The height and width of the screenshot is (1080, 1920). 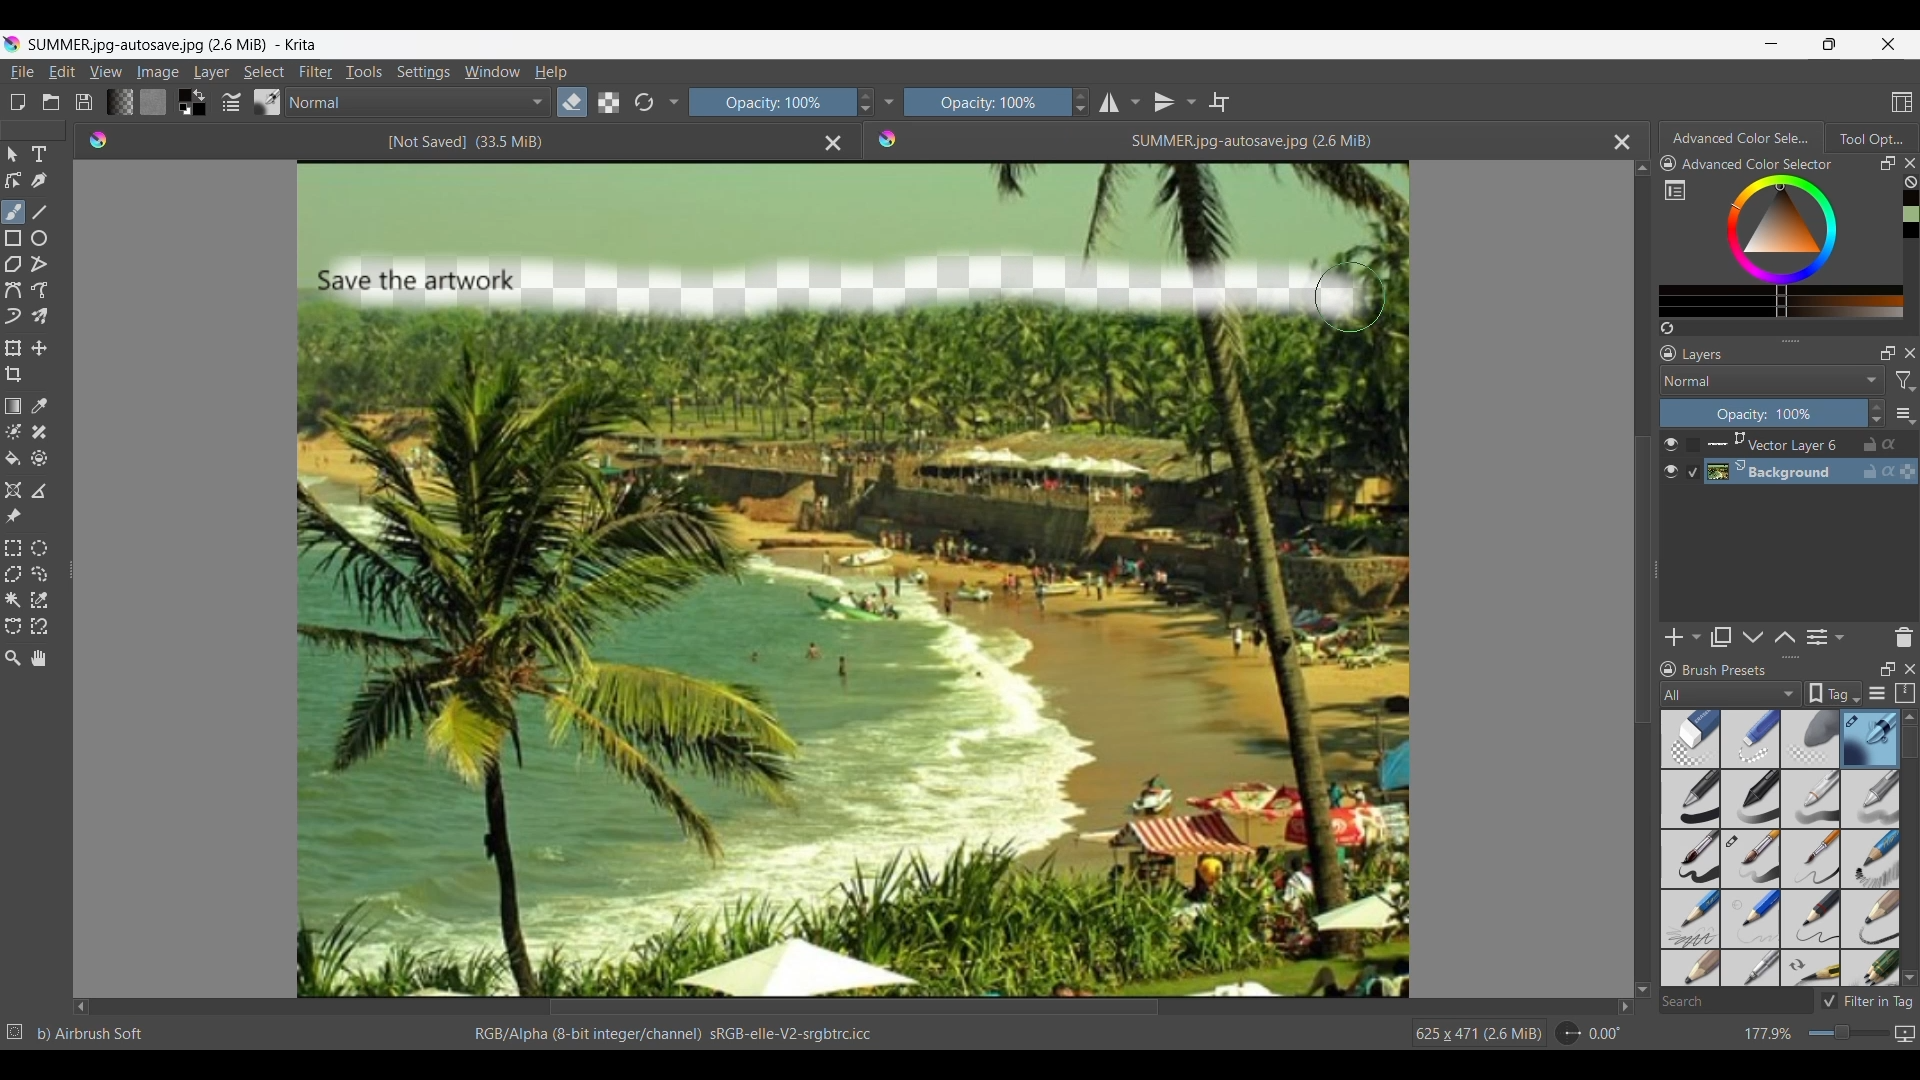 I want to click on SUMMER.jpg-autosave.jpg (2.6 MiB), so click(x=1250, y=141).